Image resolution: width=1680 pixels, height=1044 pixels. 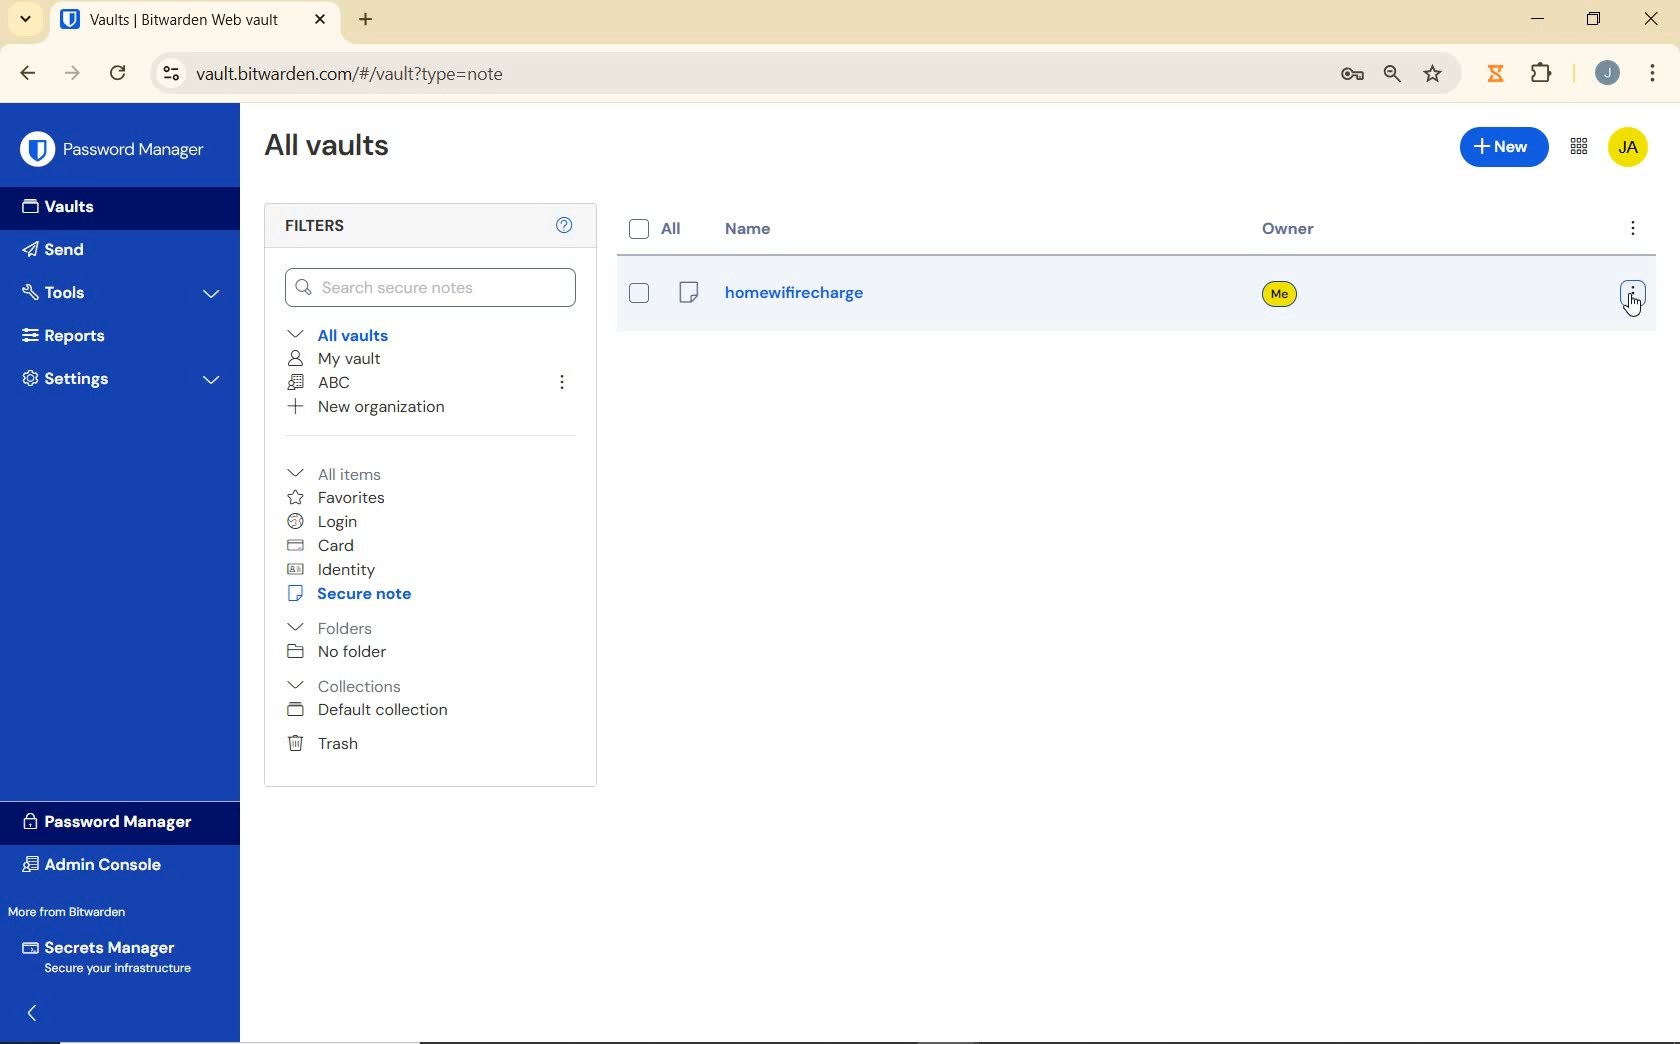 I want to click on Help, so click(x=567, y=226).